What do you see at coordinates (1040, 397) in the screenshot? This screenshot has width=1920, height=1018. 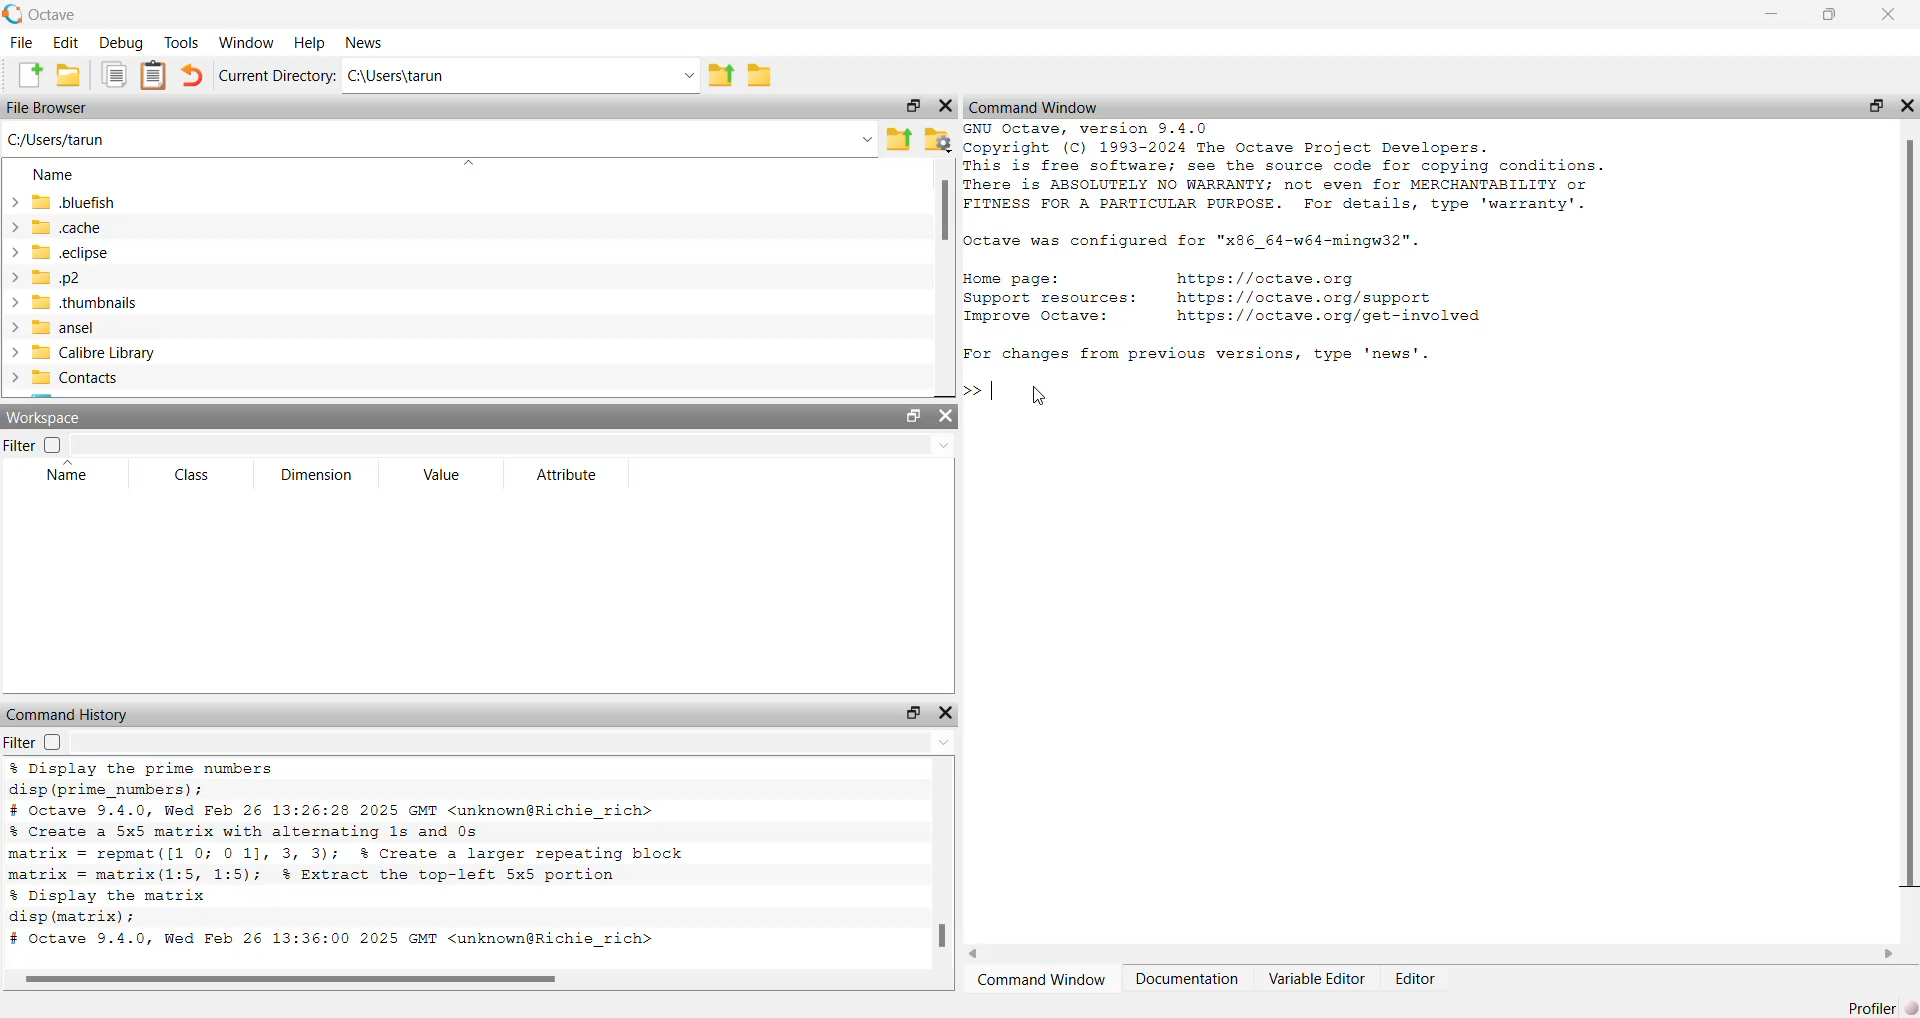 I see `cursor` at bounding box center [1040, 397].